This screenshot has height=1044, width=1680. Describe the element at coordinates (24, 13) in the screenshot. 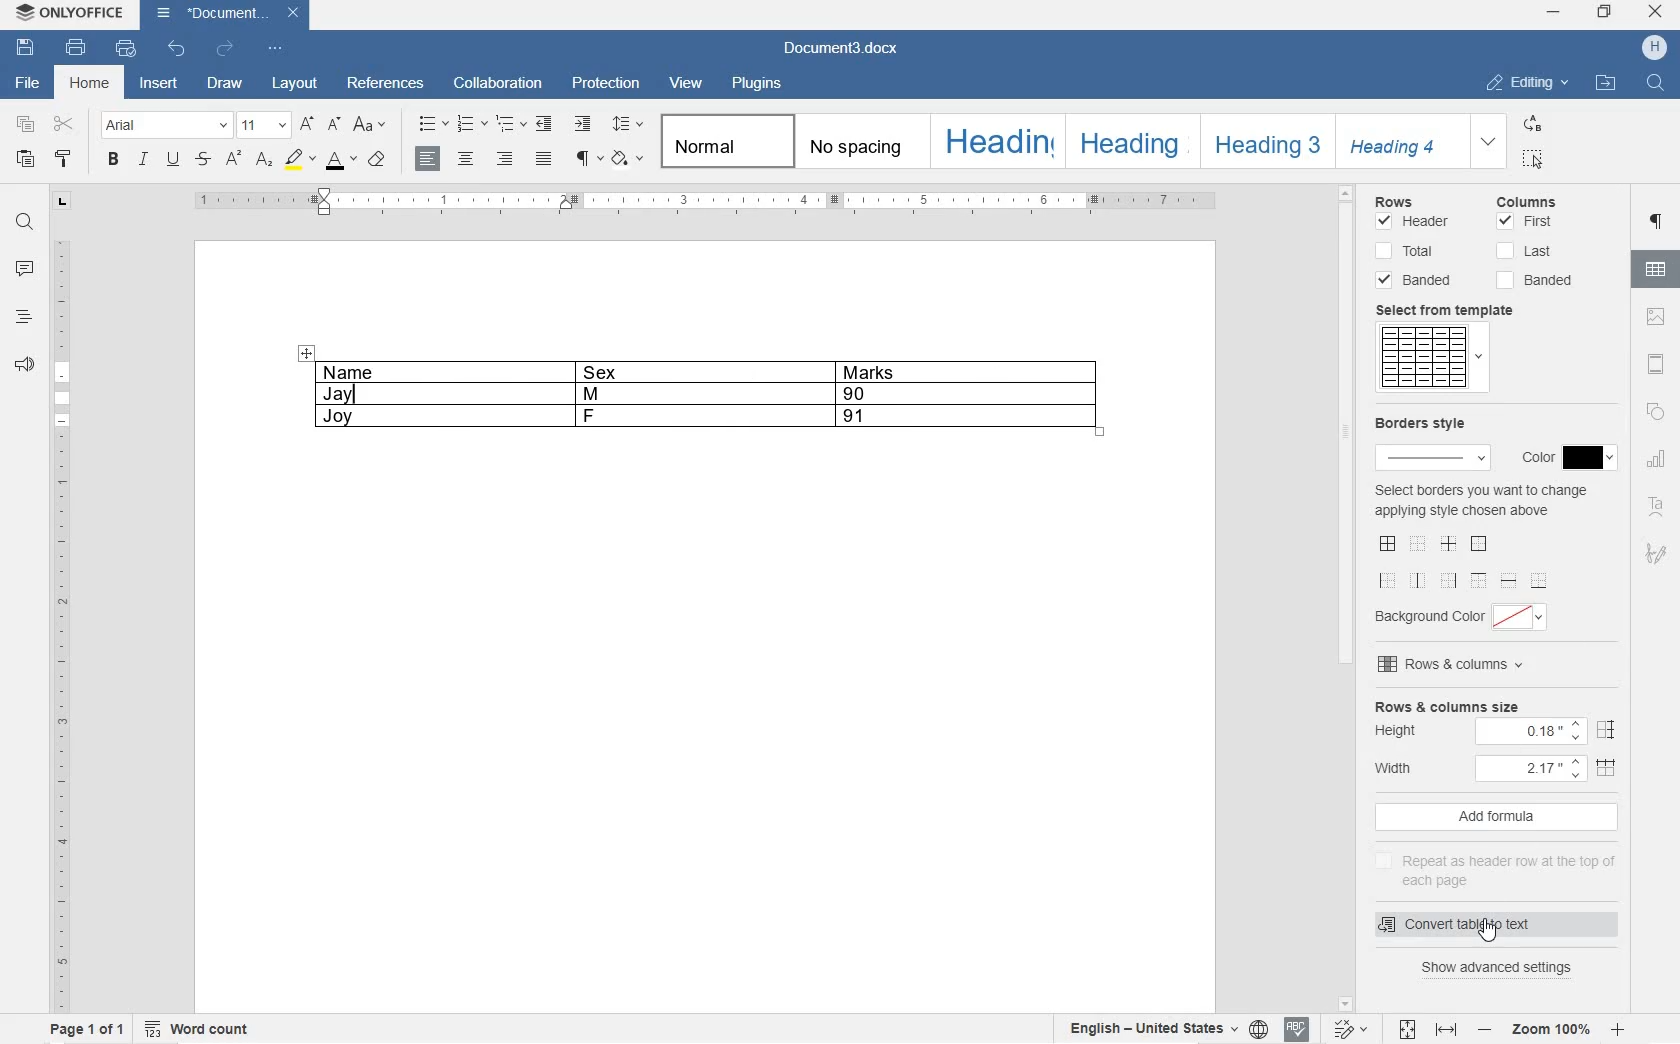

I see `system logo` at that location.